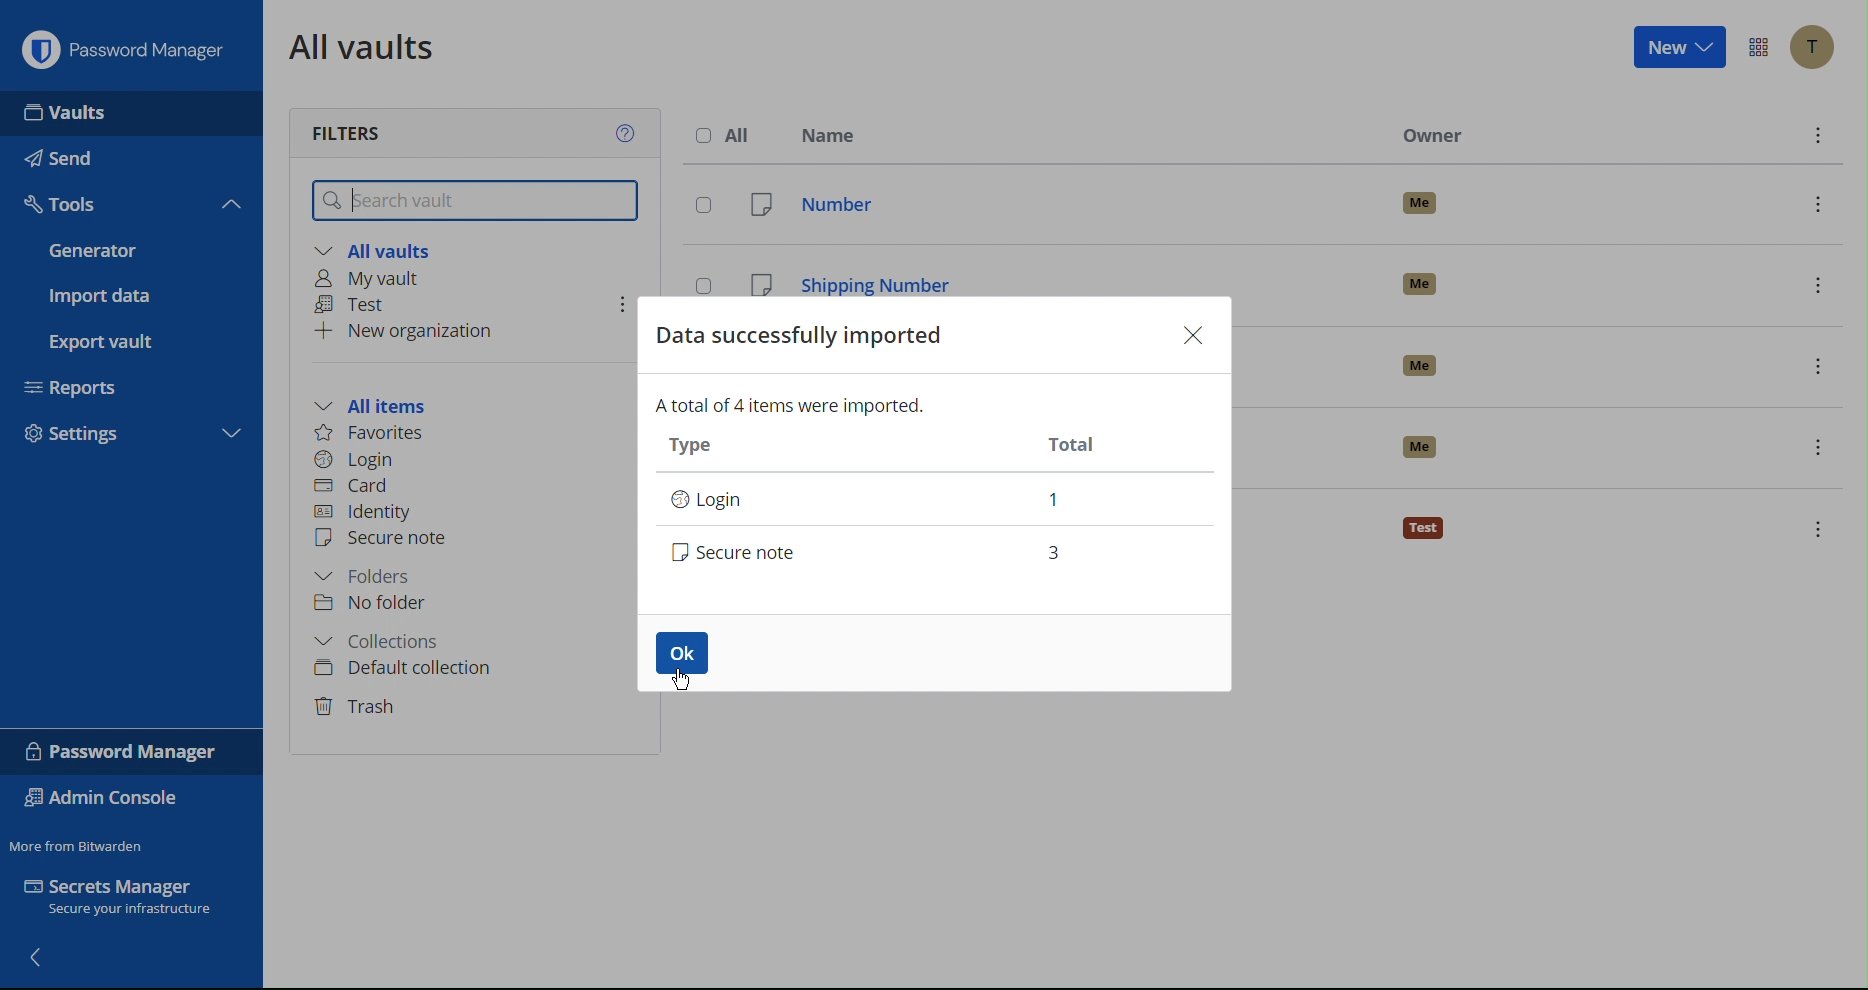 The width and height of the screenshot is (1868, 990). Describe the element at coordinates (1759, 48) in the screenshot. I see `More Options` at that location.